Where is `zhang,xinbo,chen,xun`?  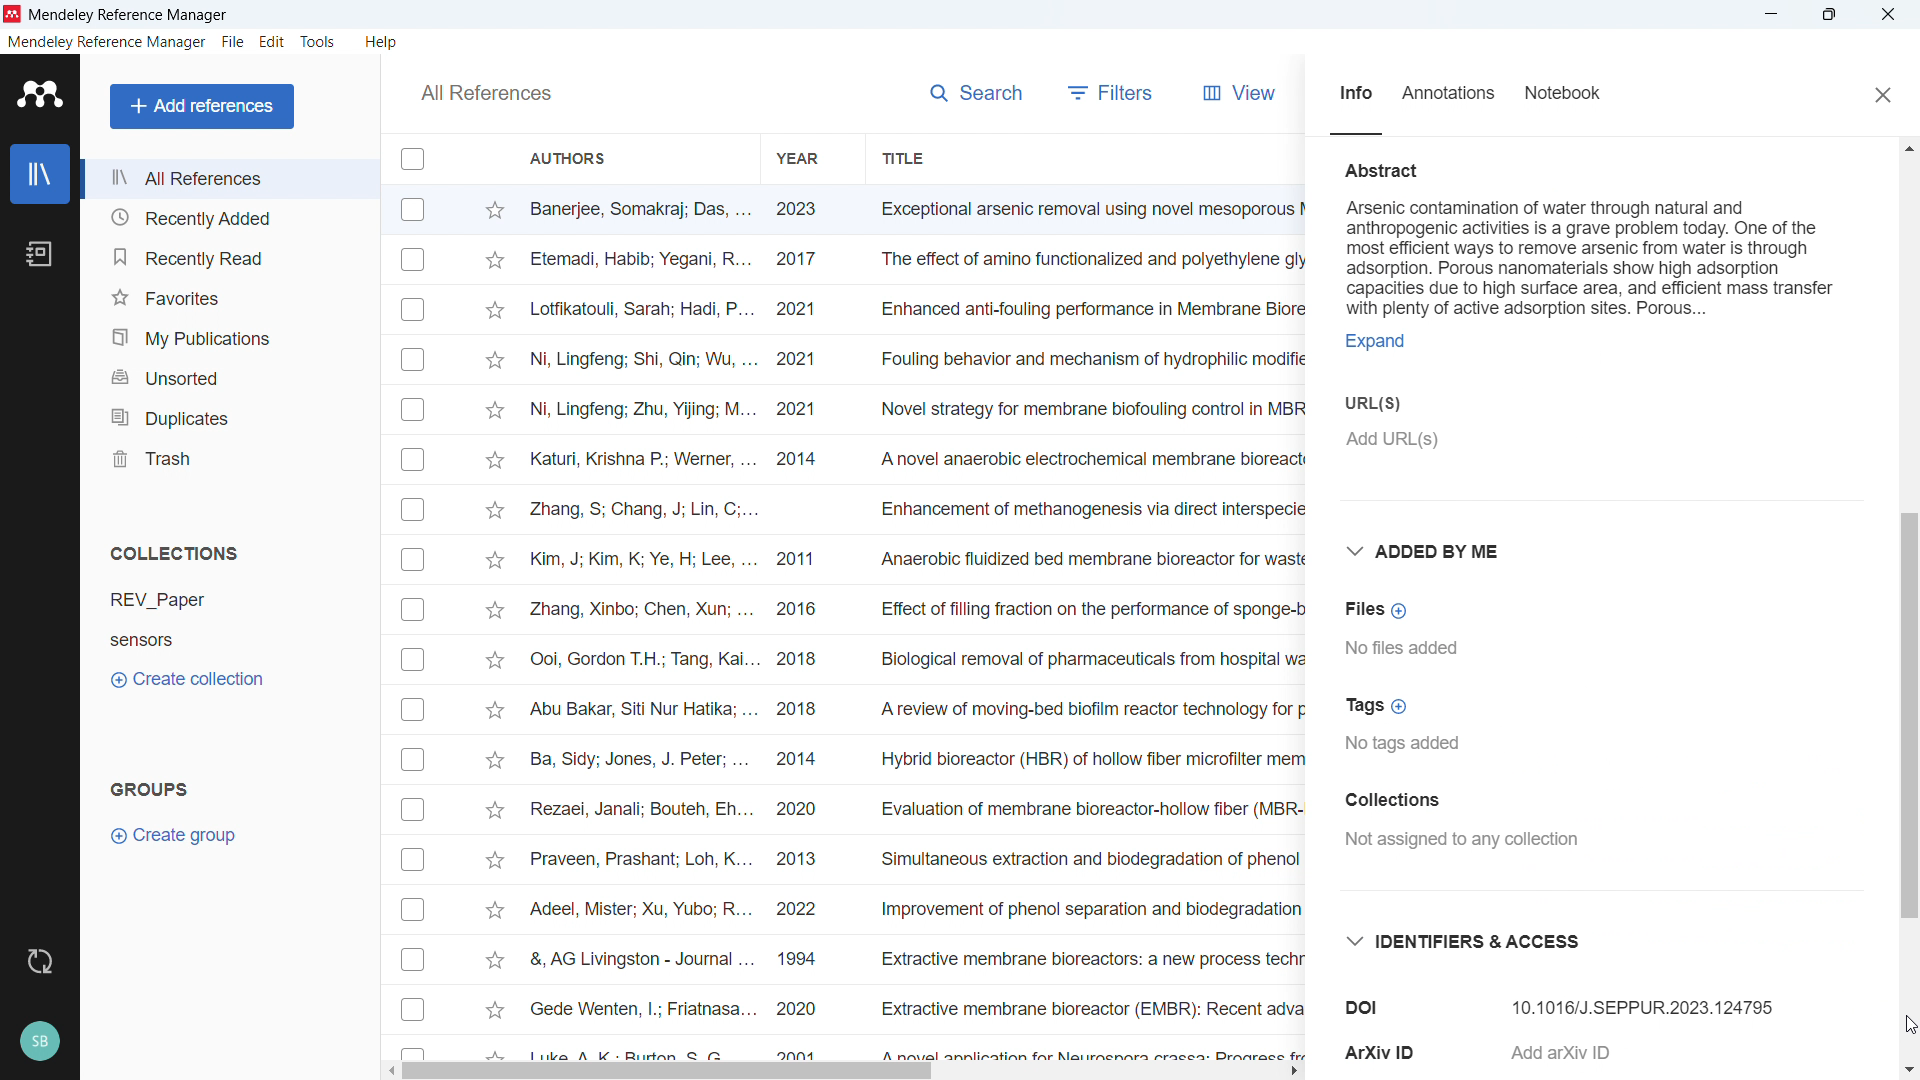 zhang,xinbo,chen,xun is located at coordinates (640, 610).